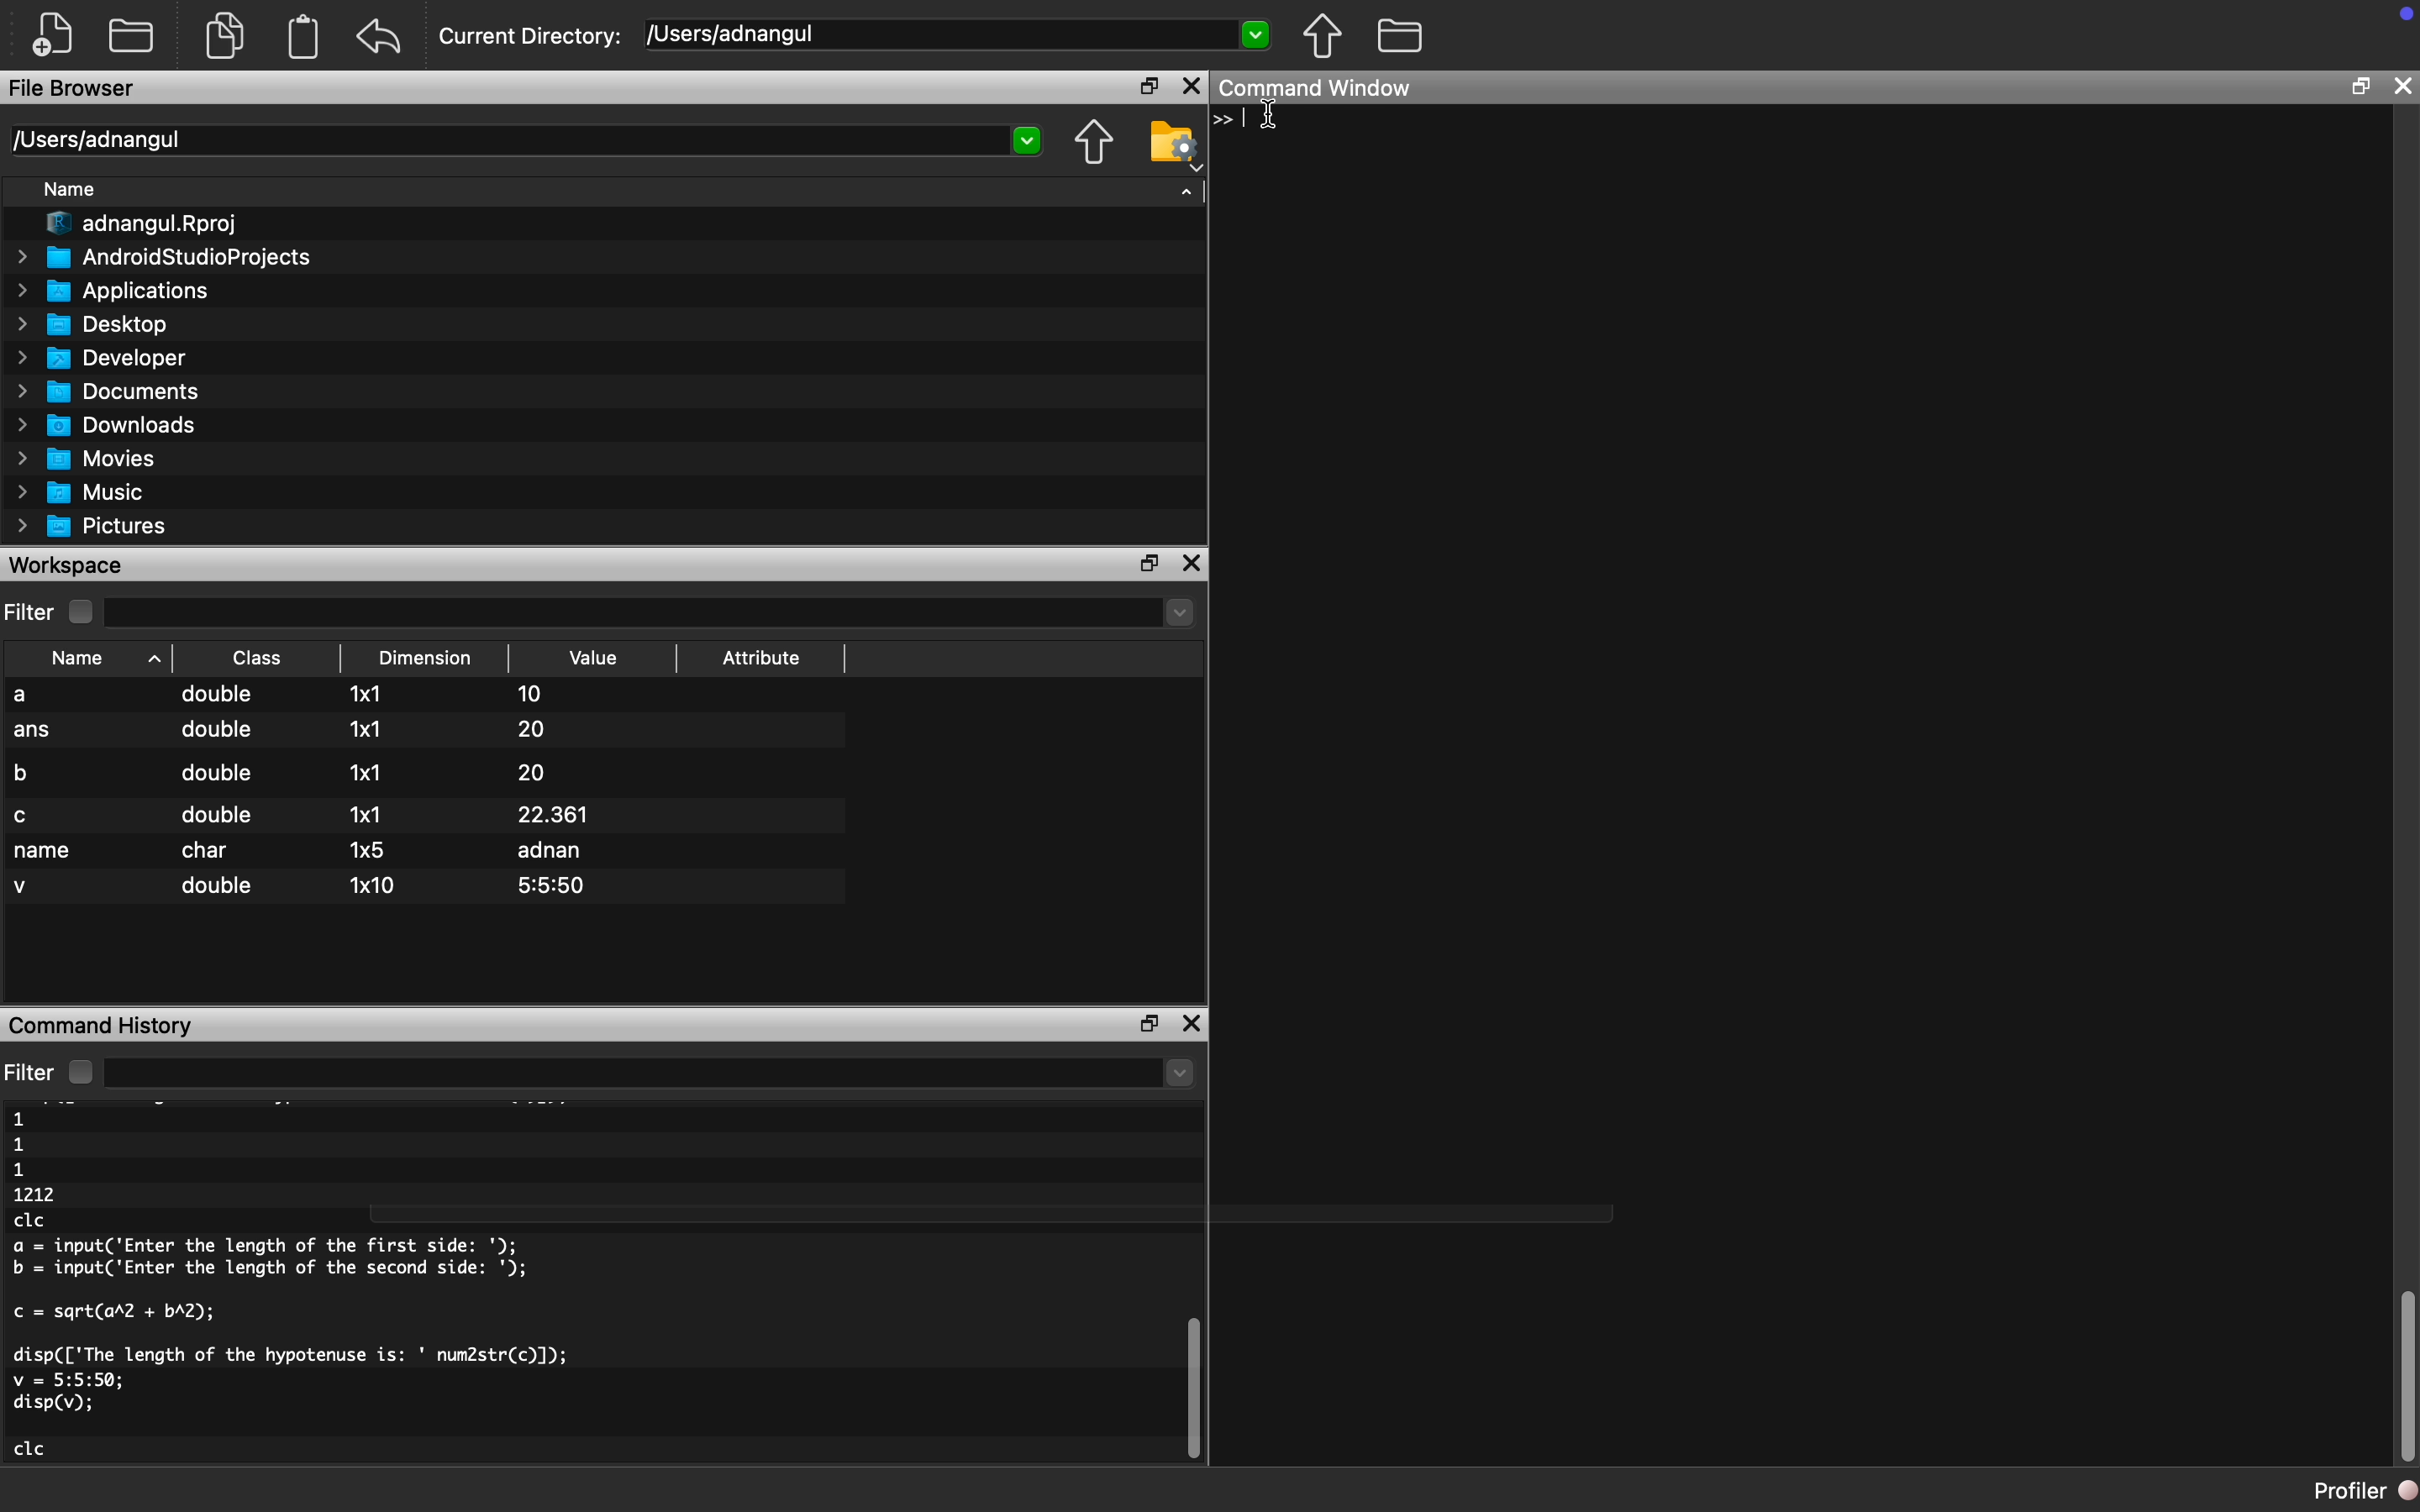 The height and width of the screenshot is (1512, 2420). What do you see at coordinates (1230, 118) in the screenshot?
I see `Typing cursor` at bounding box center [1230, 118].